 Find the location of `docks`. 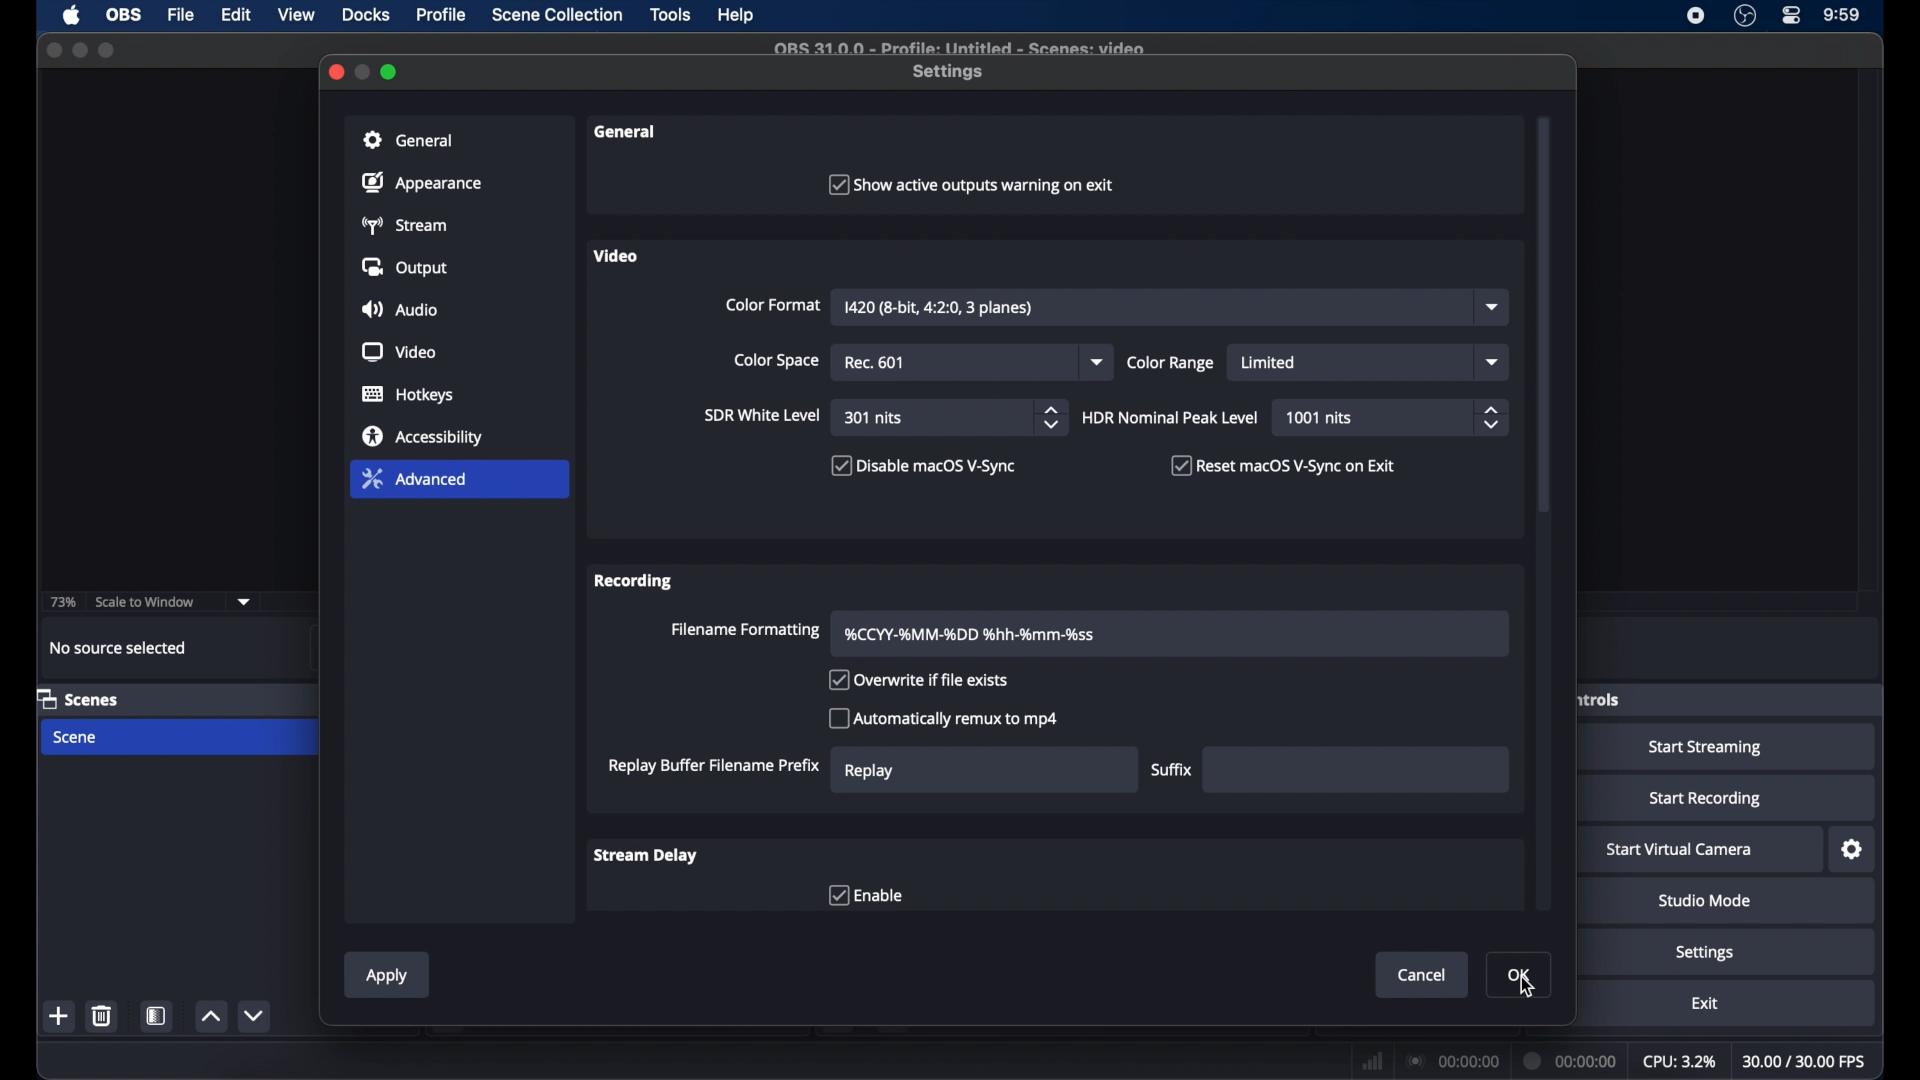

docks is located at coordinates (366, 15).